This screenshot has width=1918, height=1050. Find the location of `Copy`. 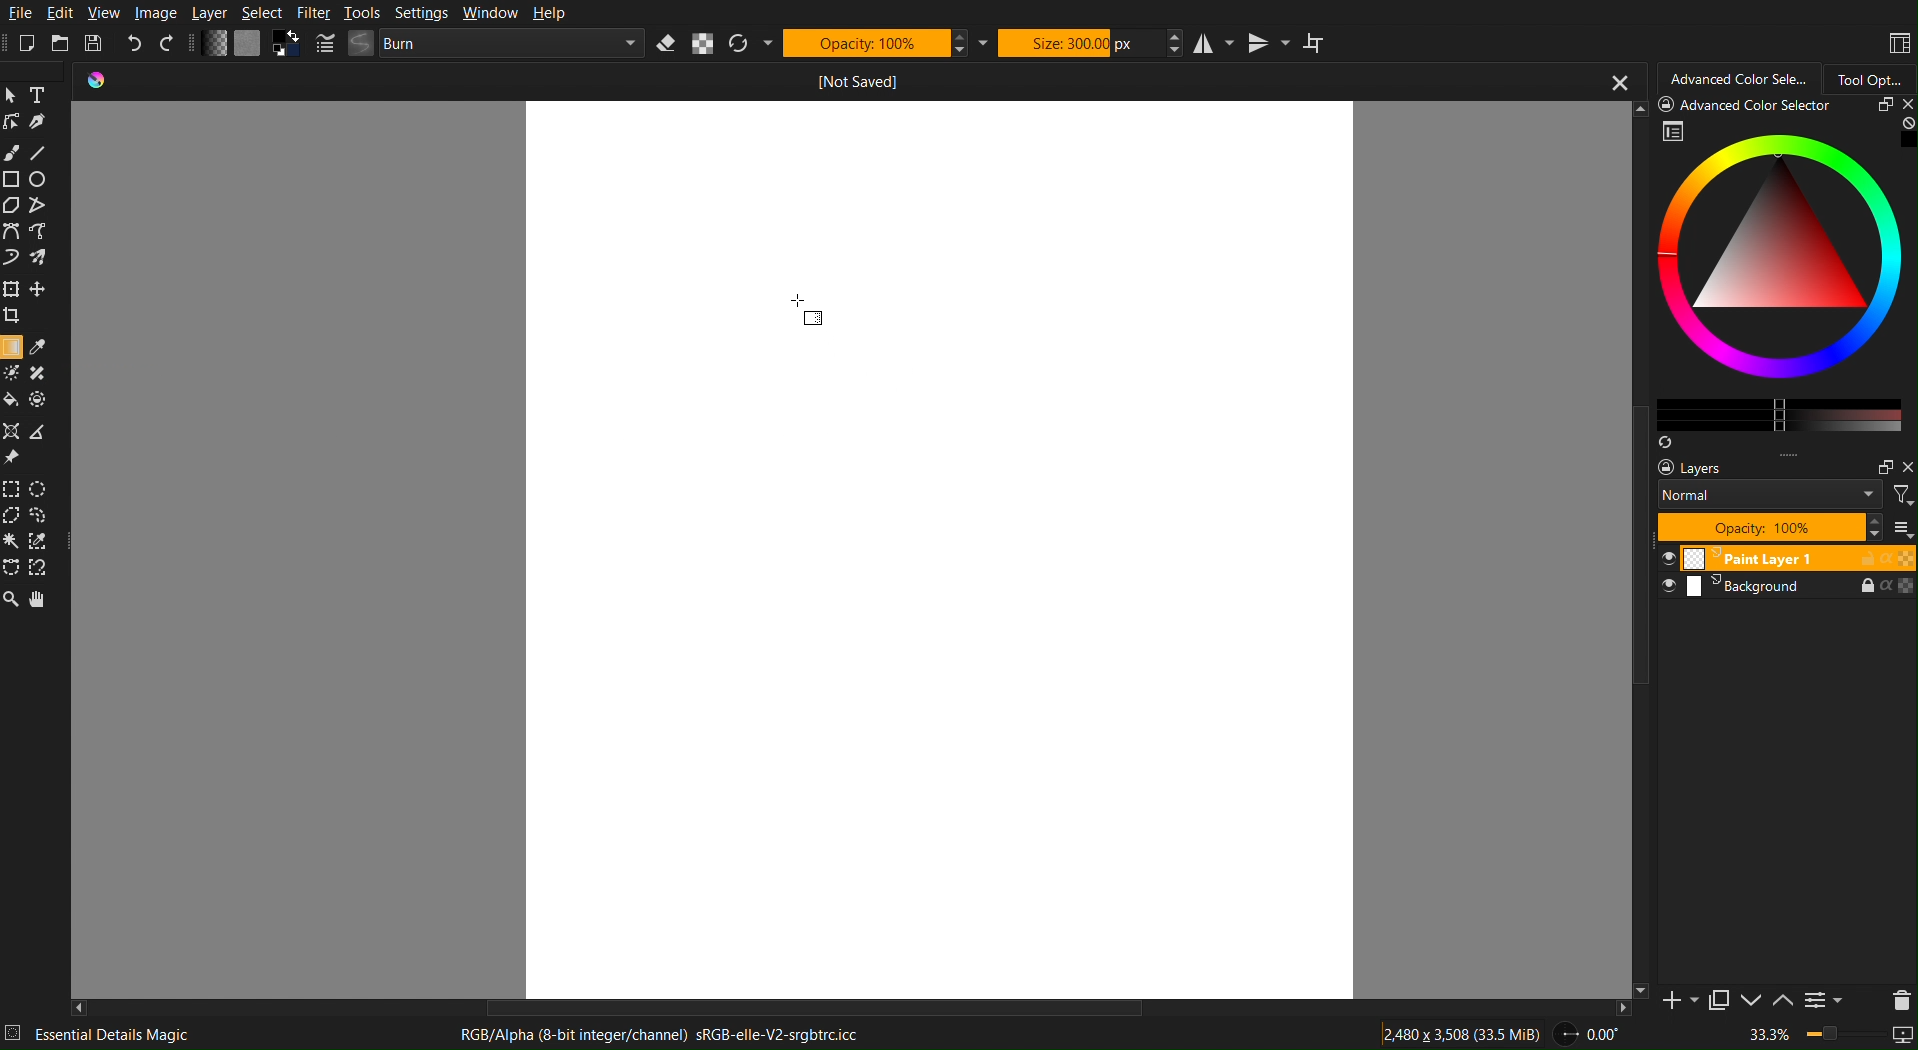

Copy is located at coordinates (1716, 1004).